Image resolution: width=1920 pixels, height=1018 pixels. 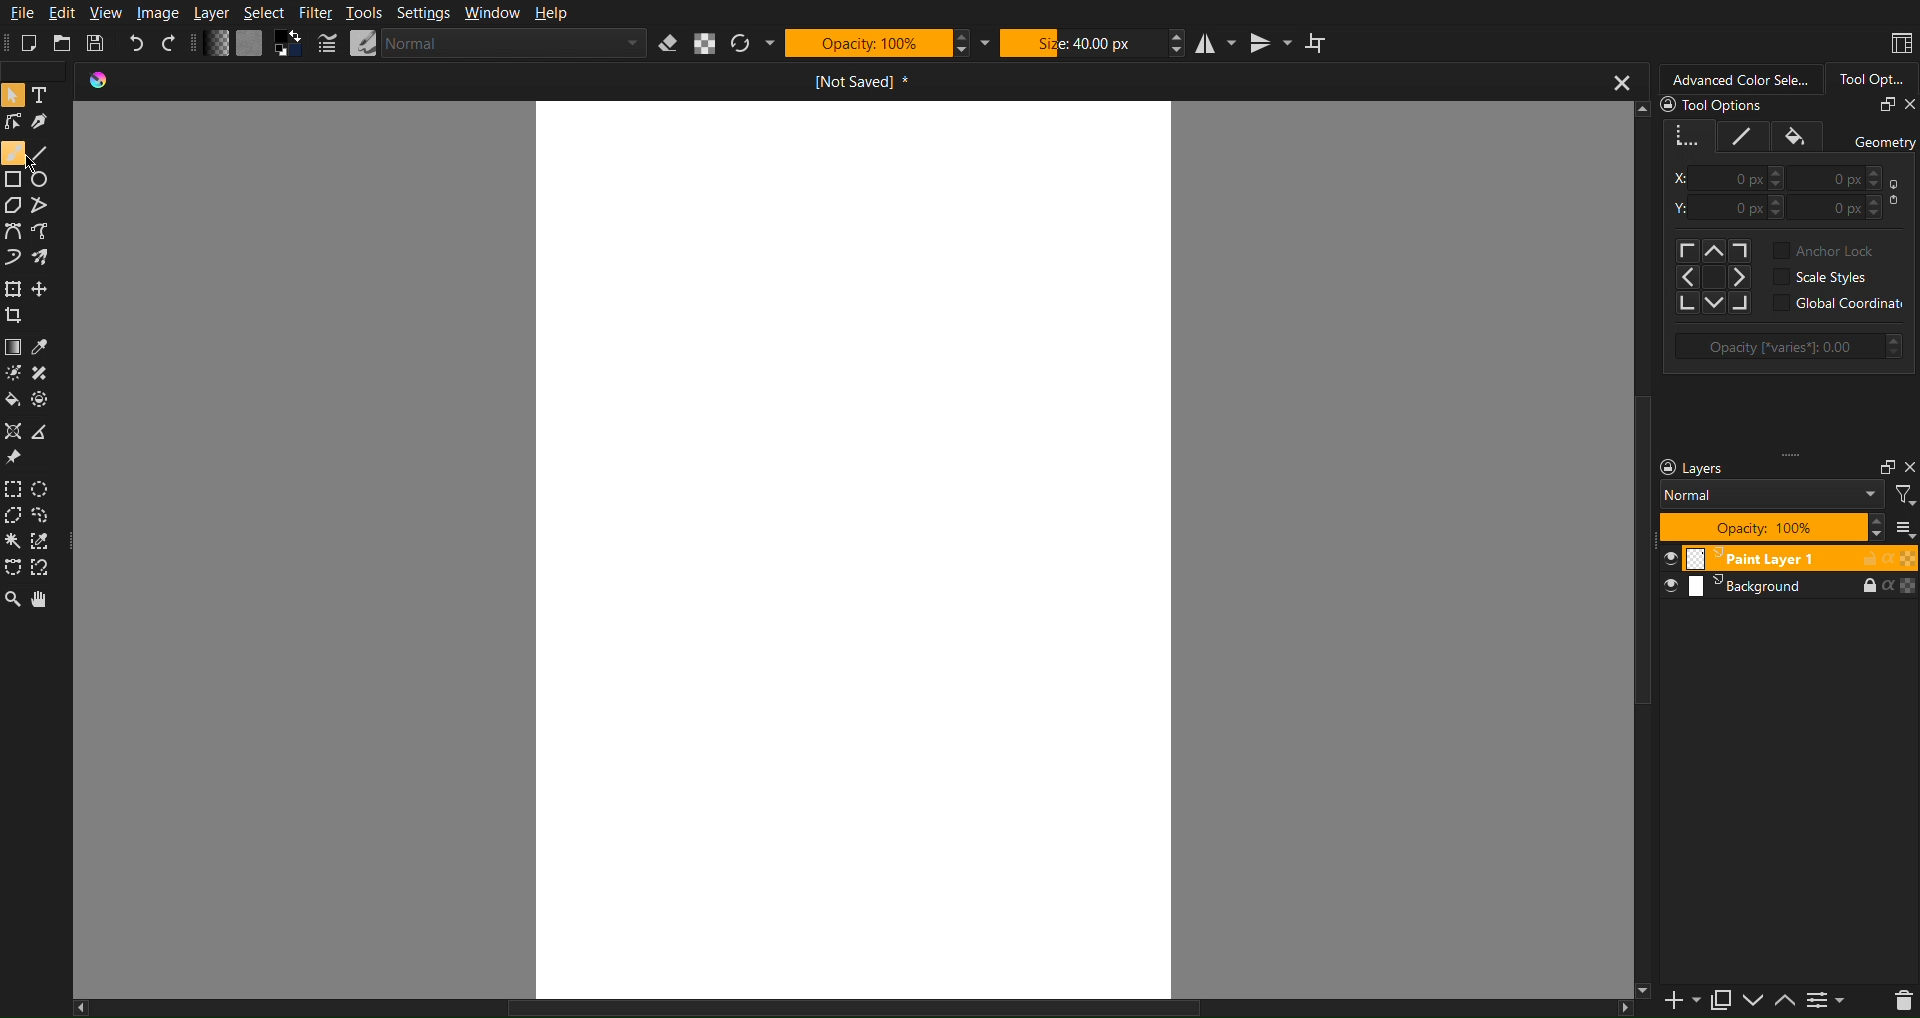 I want to click on Anchor Lock, so click(x=1830, y=252).